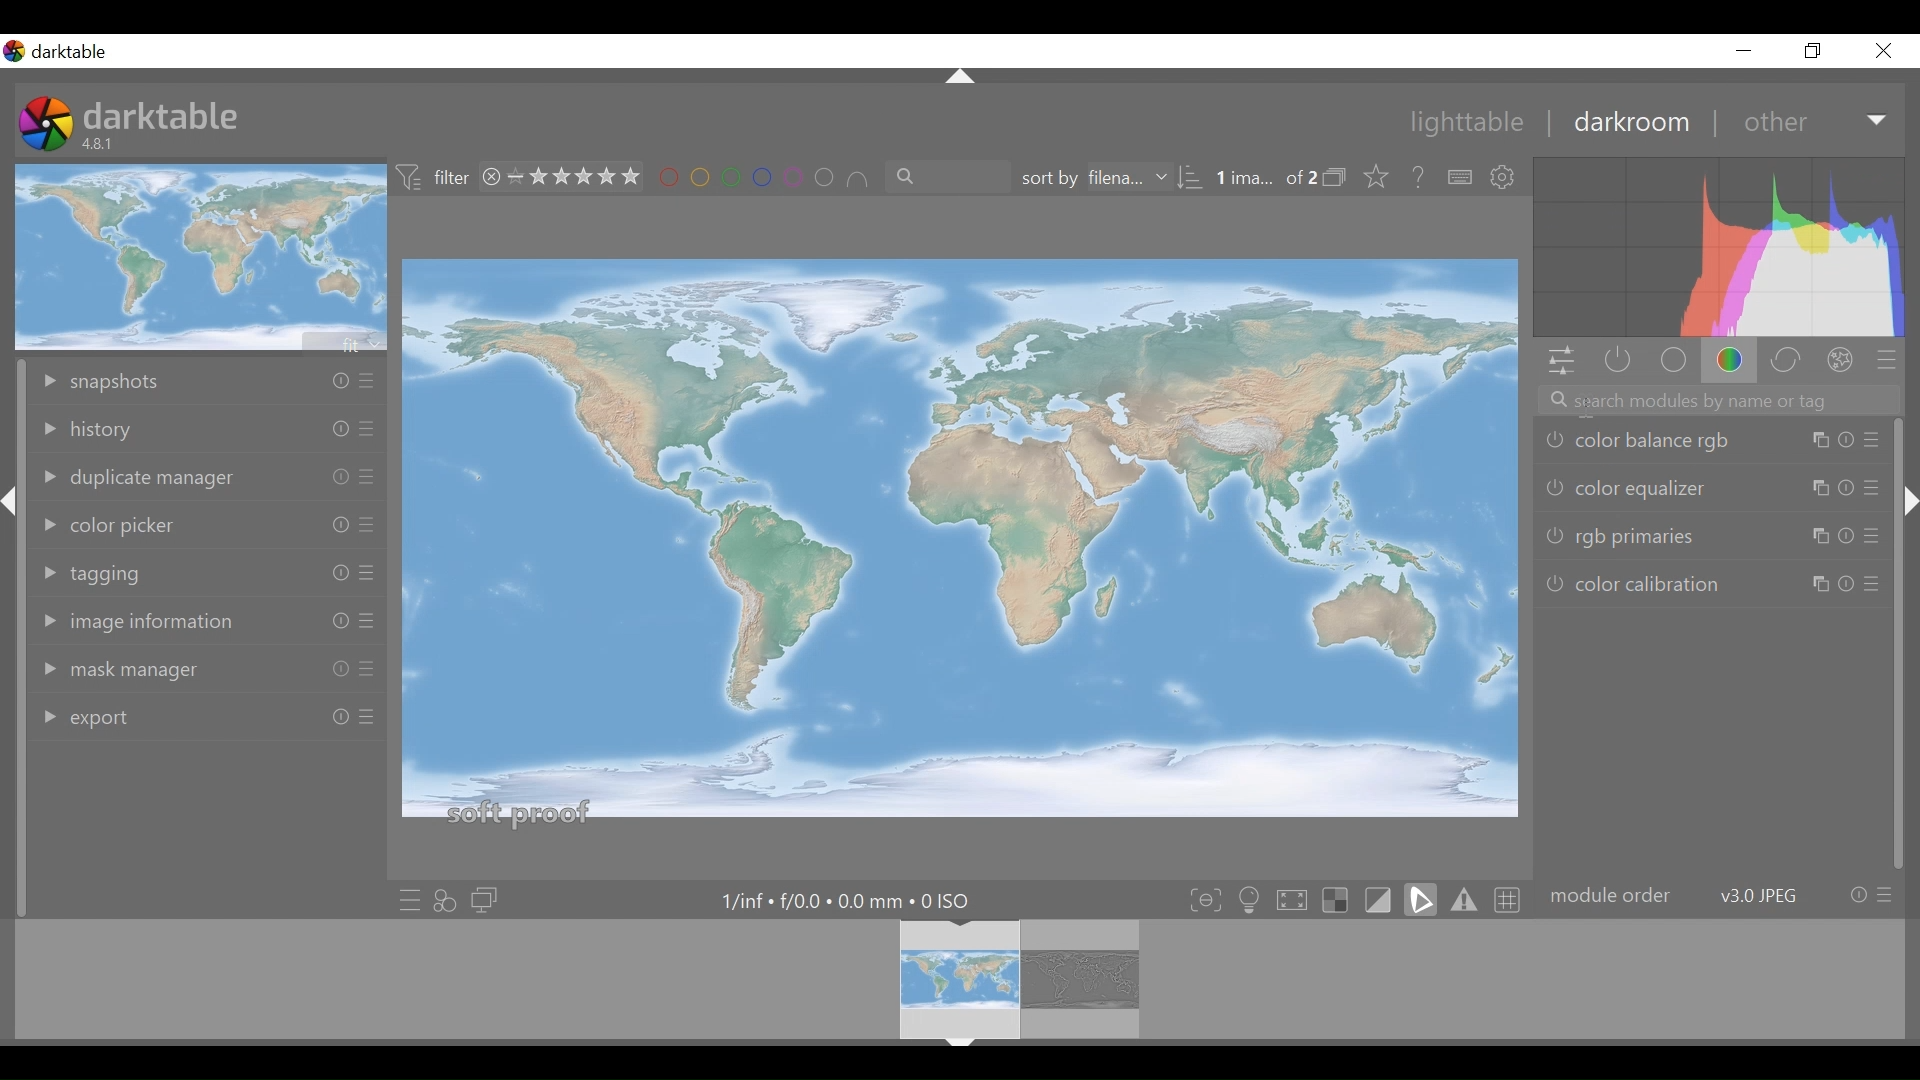 This screenshot has width=1920, height=1080. Describe the element at coordinates (410, 177) in the screenshot. I see `icon` at that location.